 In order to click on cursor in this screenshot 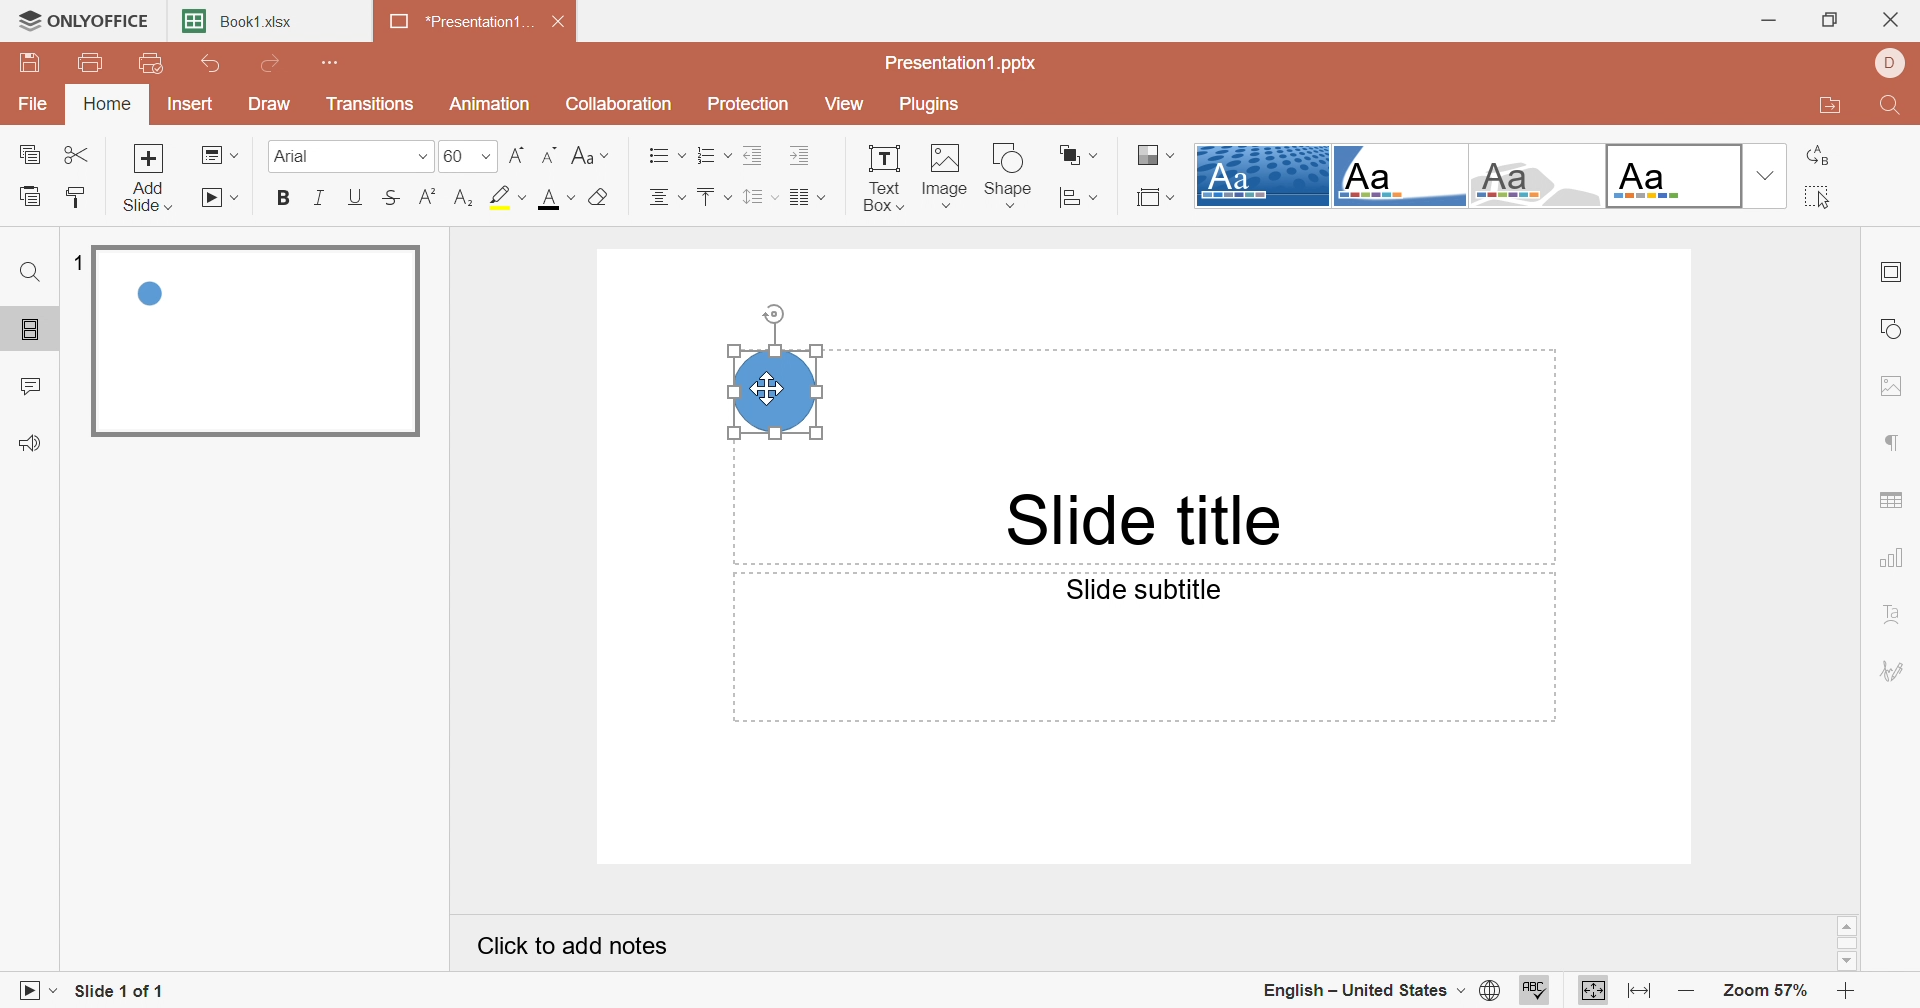, I will do `click(769, 392)`.